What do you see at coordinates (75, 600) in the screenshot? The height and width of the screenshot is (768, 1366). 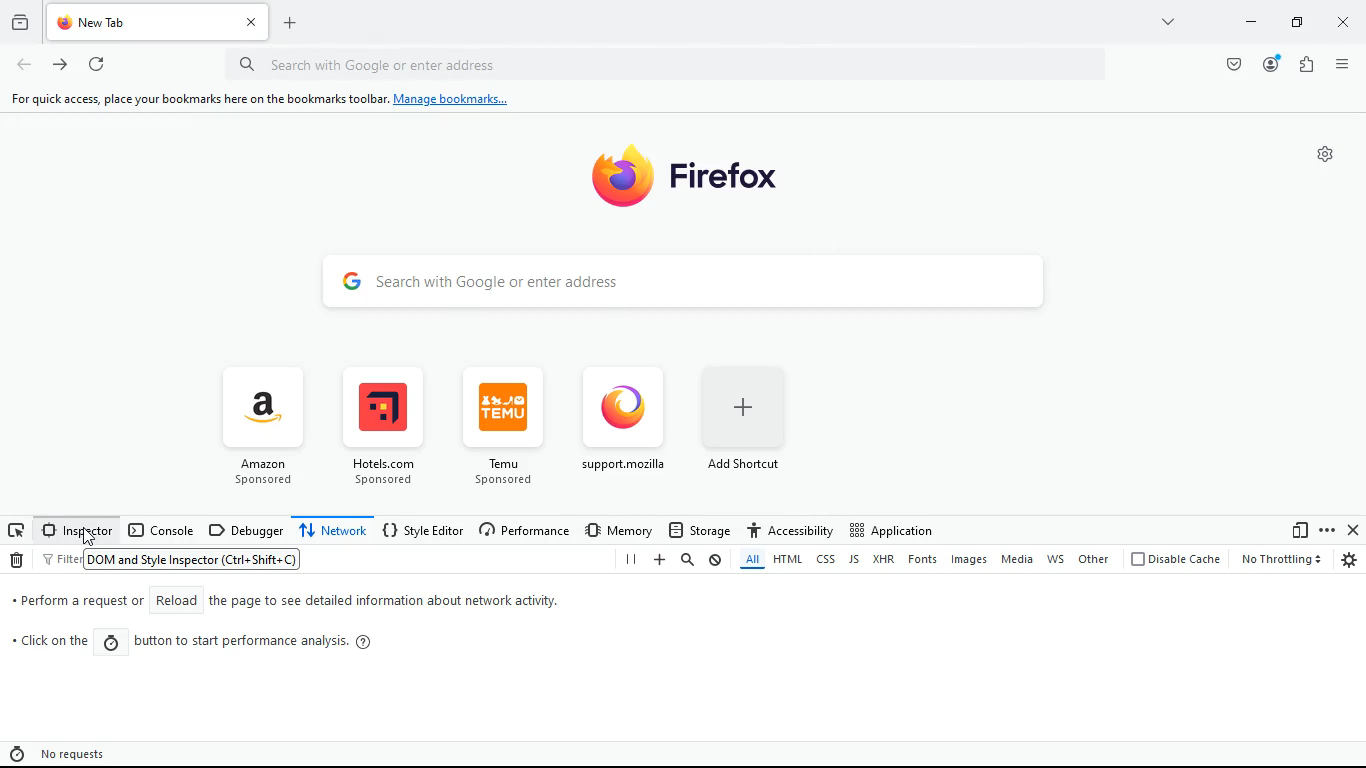 I see `« Perform a request of` at bounding box center [75, 600].